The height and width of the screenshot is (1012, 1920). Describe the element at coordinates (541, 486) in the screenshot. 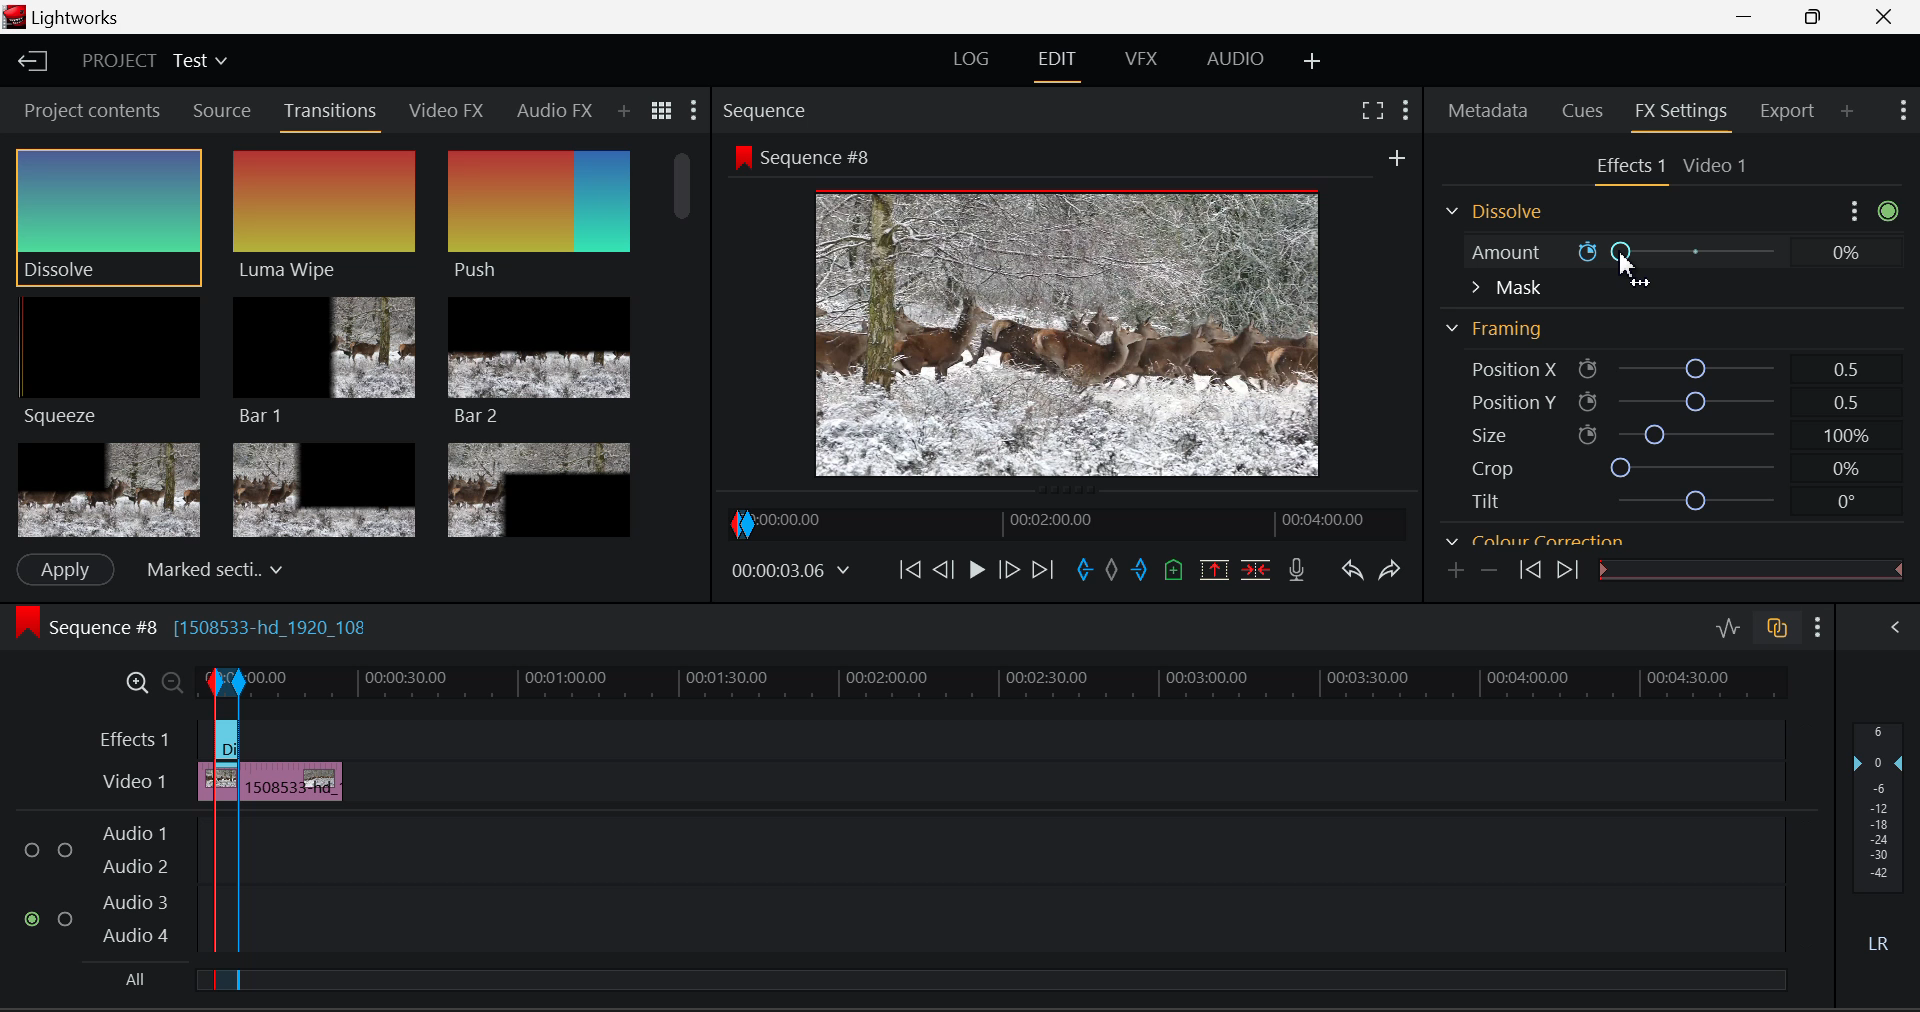

I see `Box 3` at that location.